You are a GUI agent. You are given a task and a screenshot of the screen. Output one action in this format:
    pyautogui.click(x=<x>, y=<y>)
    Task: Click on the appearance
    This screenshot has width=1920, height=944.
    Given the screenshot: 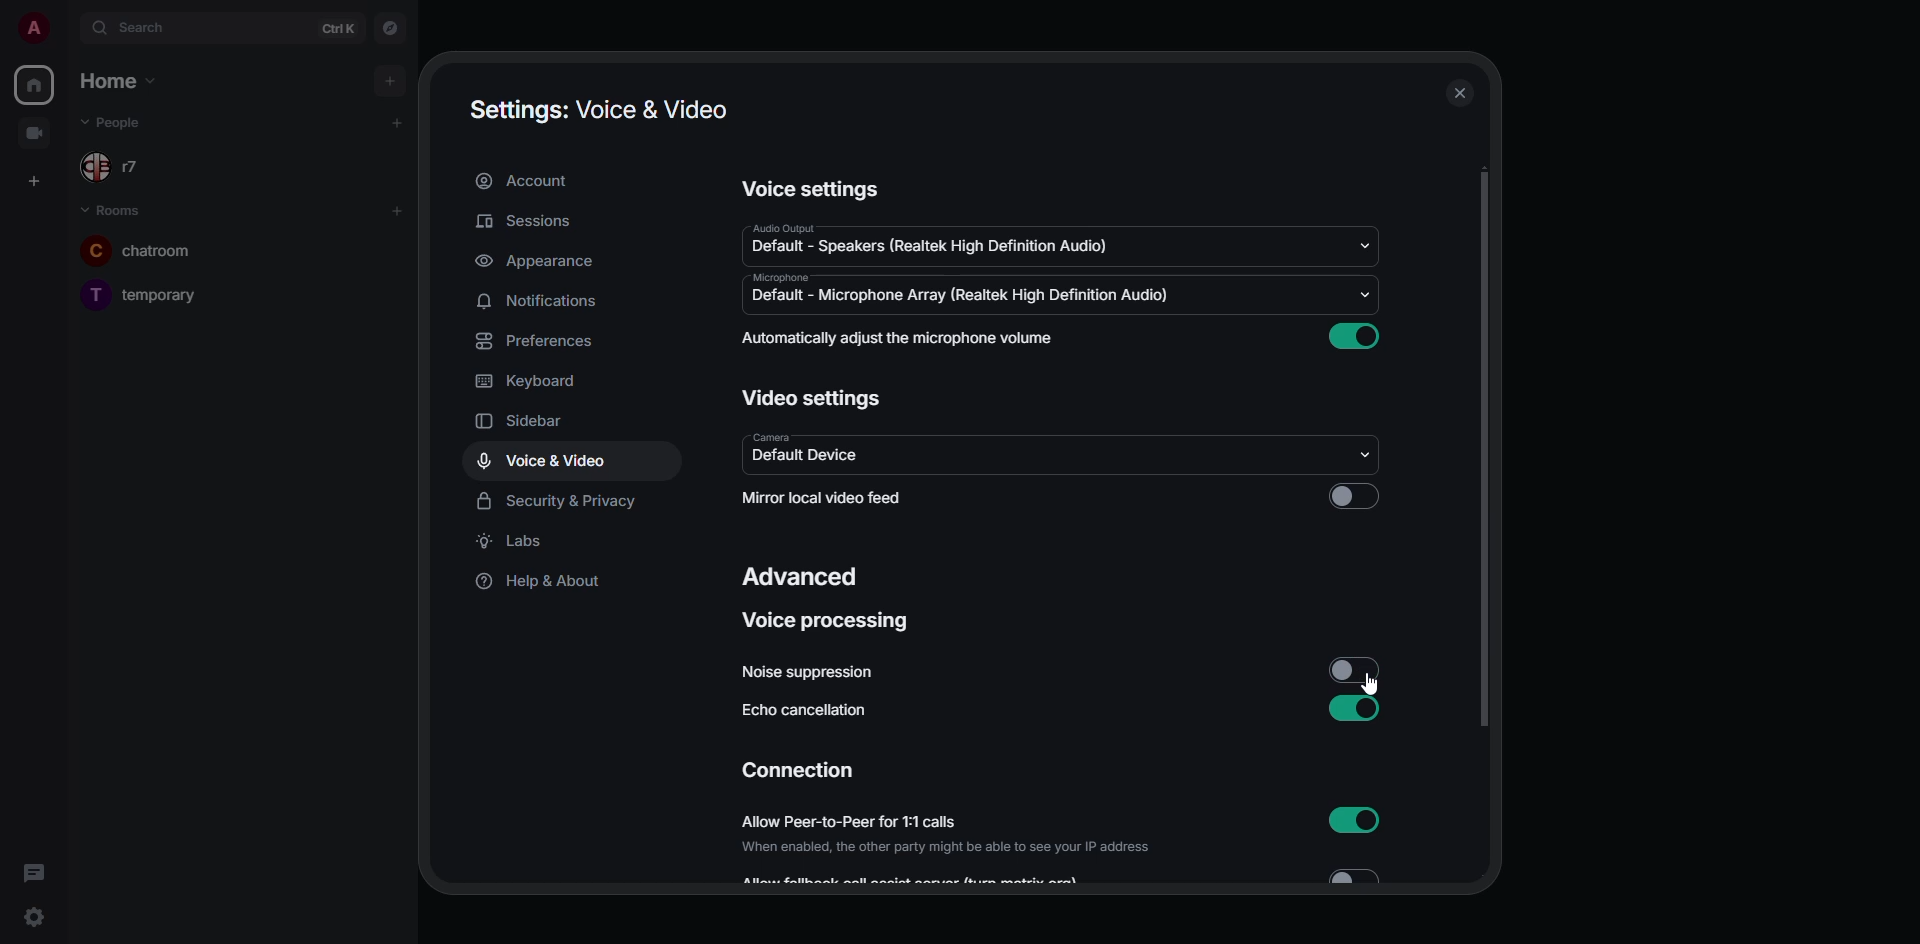 What is the action you would take?
    pyautogui.click(x=538, y=263)
    